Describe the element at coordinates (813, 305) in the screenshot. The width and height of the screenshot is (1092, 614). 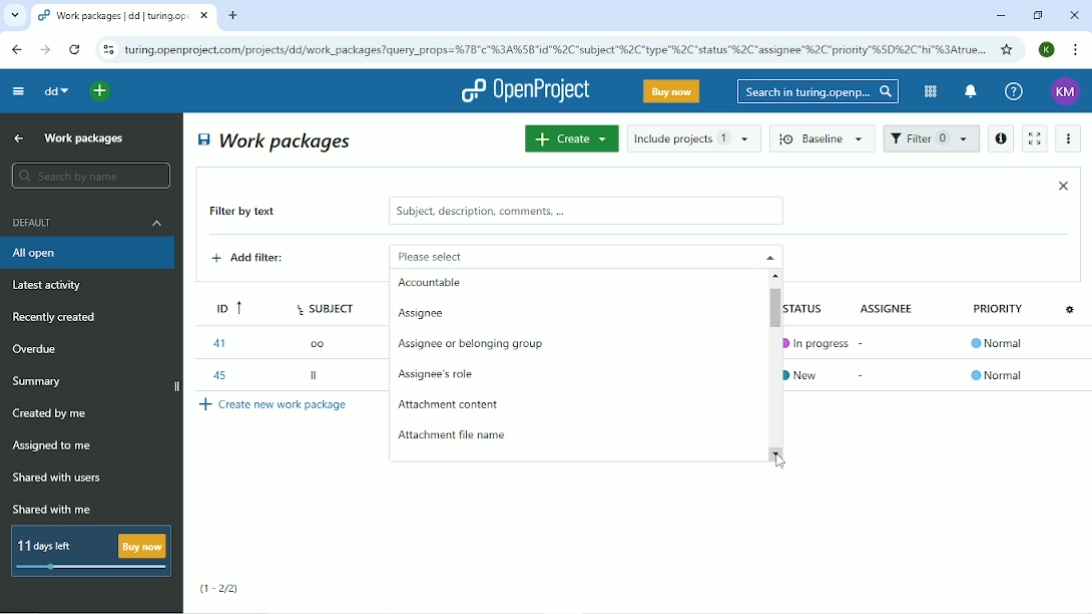
I see `Status` at that location.